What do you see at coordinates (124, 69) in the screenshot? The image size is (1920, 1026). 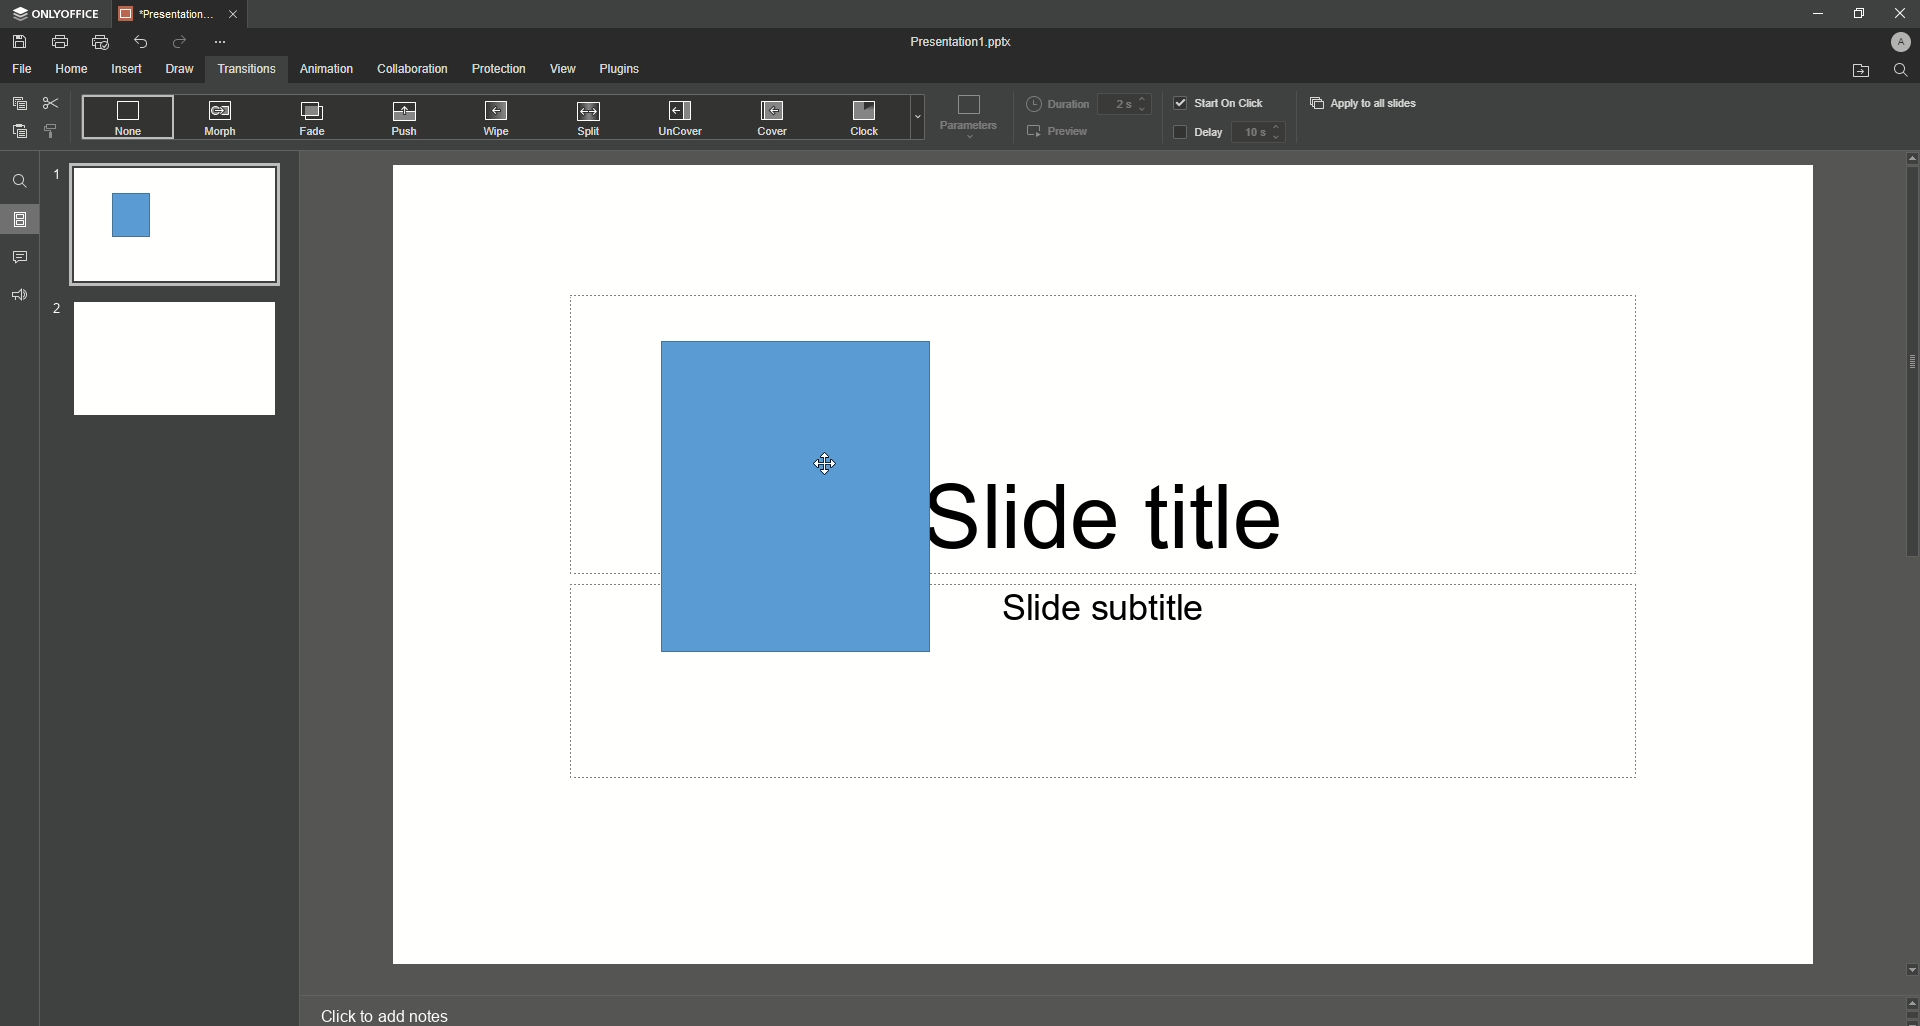 I see `Insert` at bounding box center [124, 69].